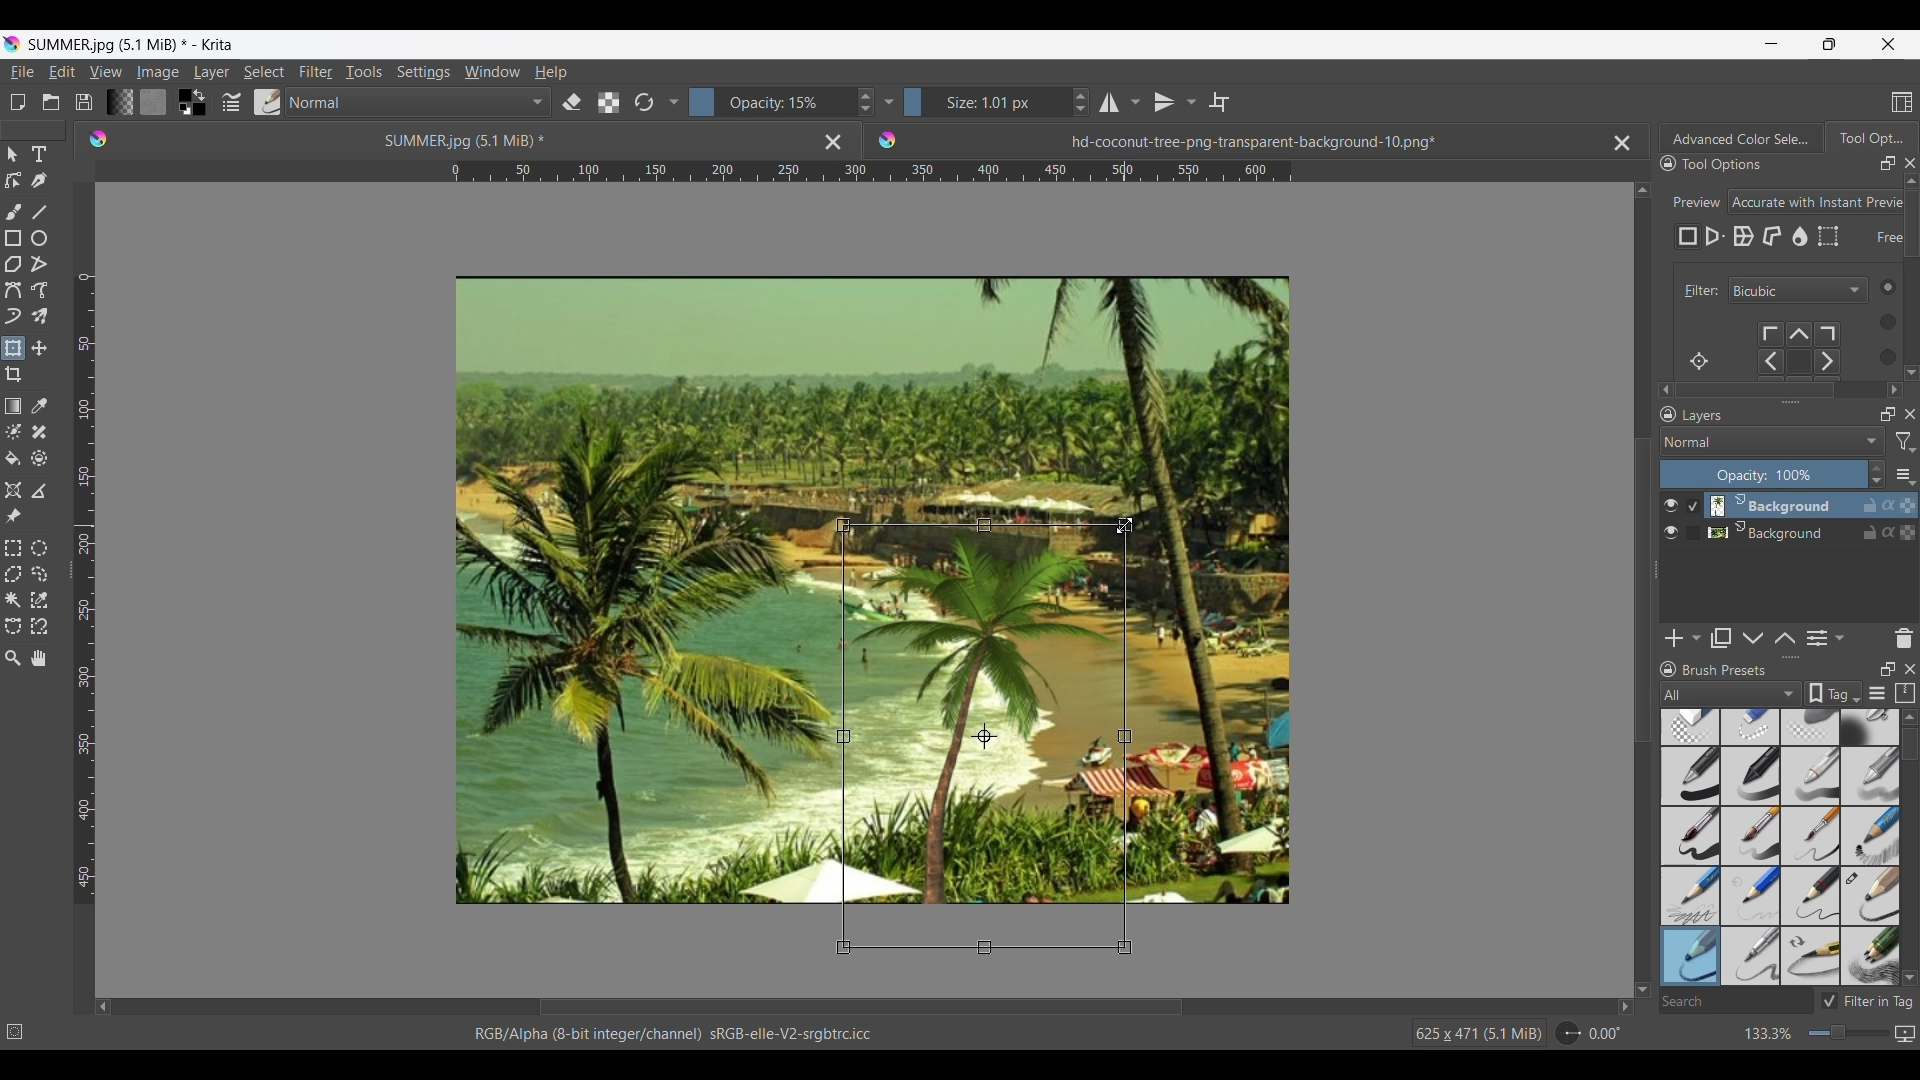 This screenshot has height=1080, width=1920. Describe the element at coordinates (38, 180) in the screenshot. I see `Calligraphy` at that location.